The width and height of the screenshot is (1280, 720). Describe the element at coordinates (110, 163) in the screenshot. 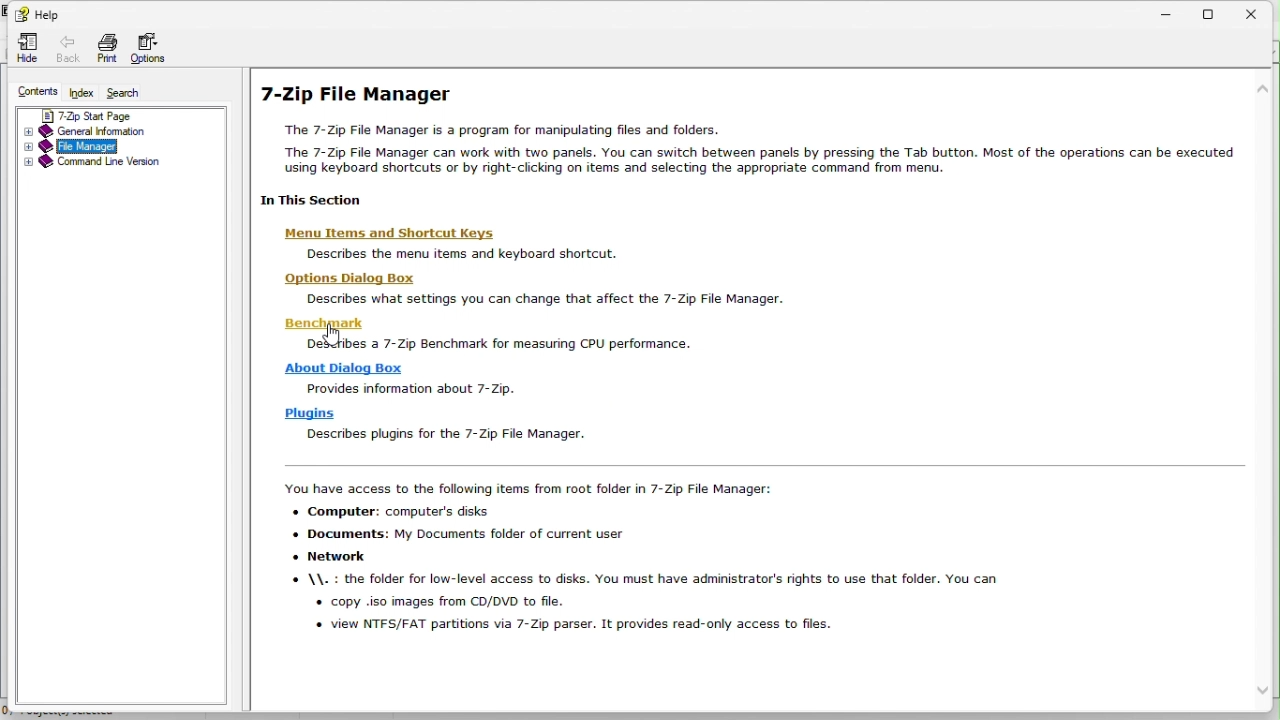

I see `command line version` at that location.